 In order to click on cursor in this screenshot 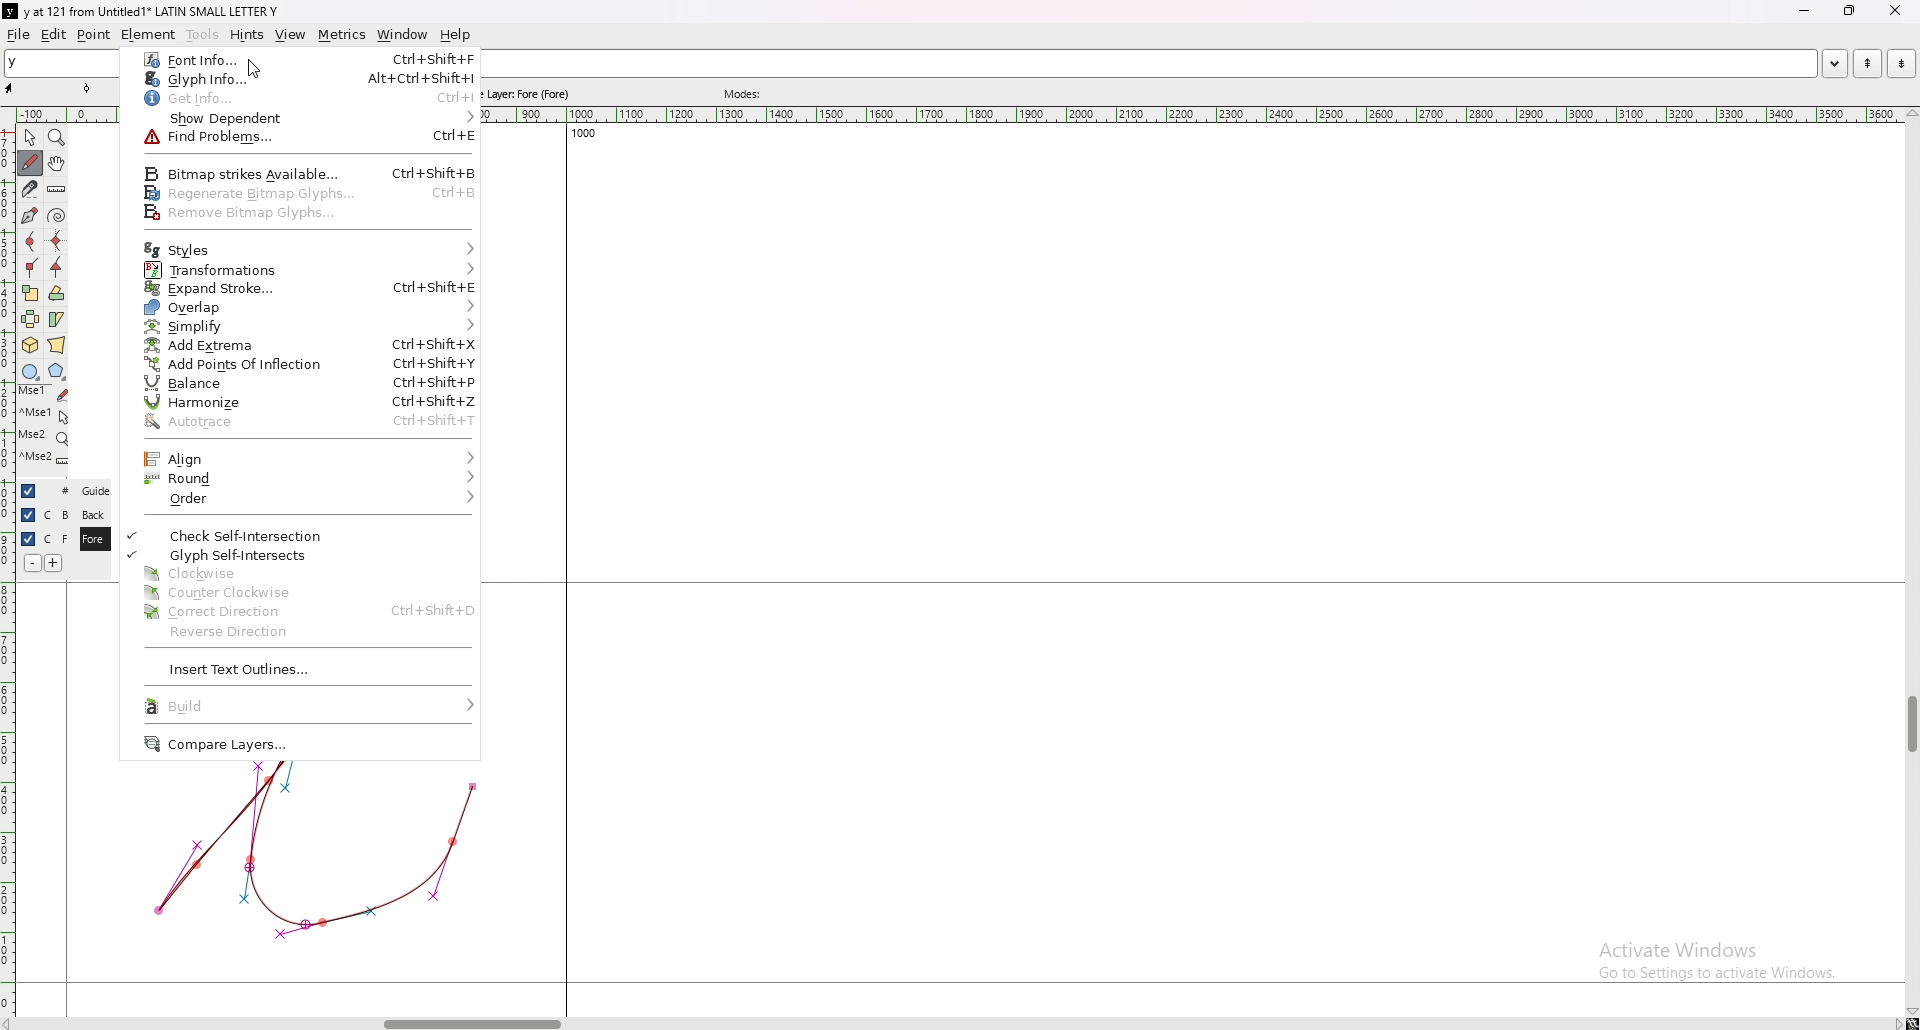, I will do `click(256, 70)`.